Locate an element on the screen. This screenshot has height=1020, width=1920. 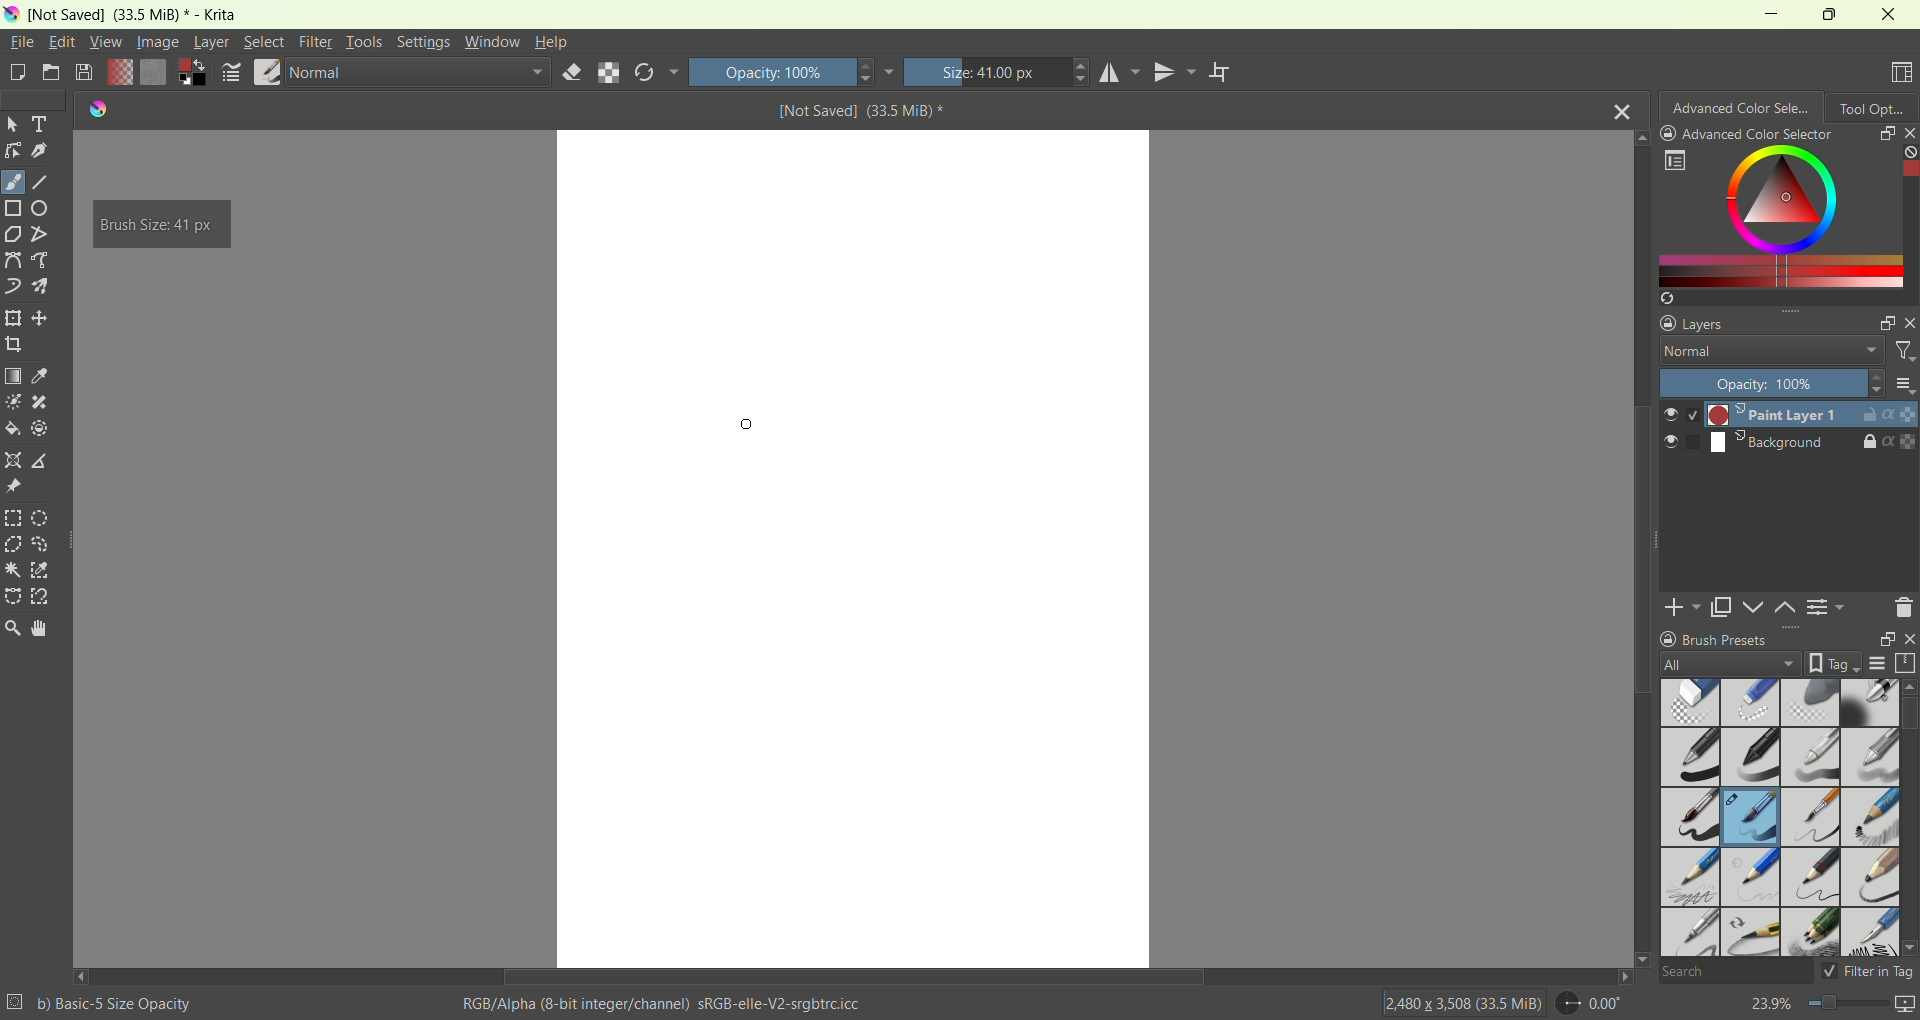
pencil 3 large 4 b is located at coordinates (1869, 874).